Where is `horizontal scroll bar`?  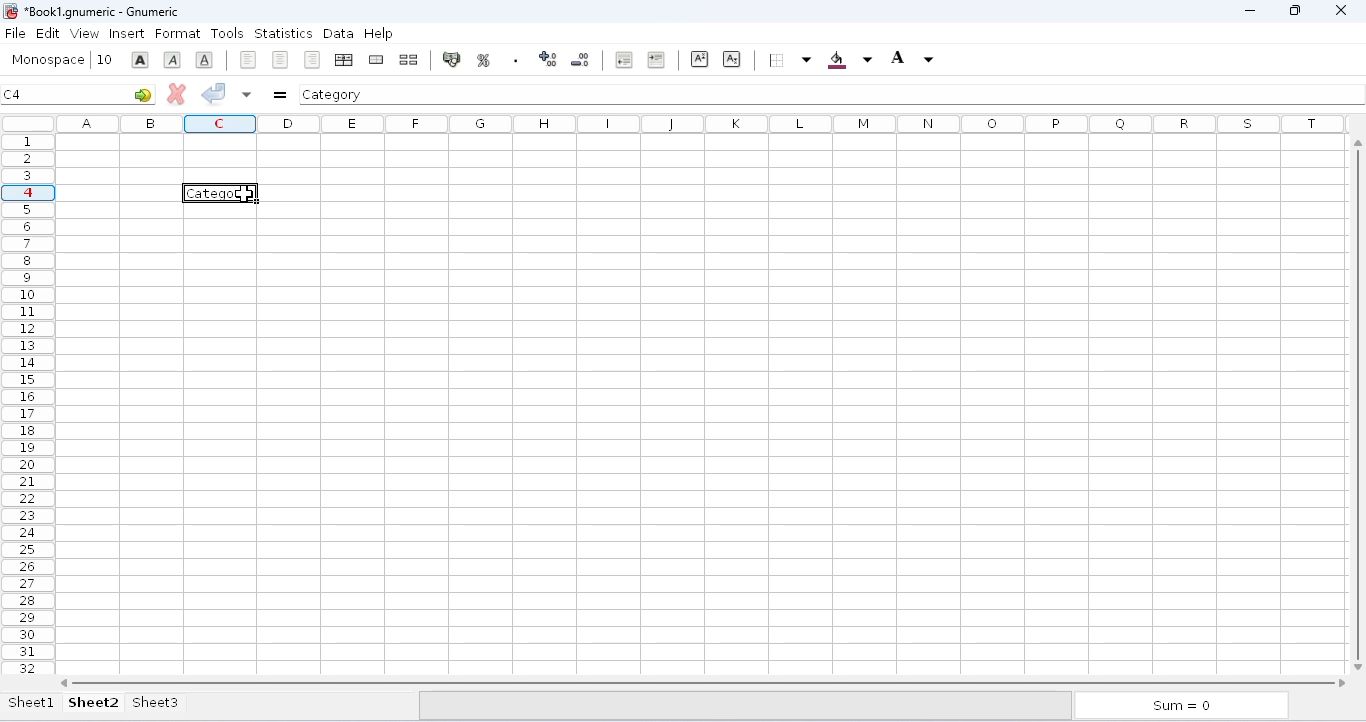 horizontal scroll bar is located at coordinates (705, 683).